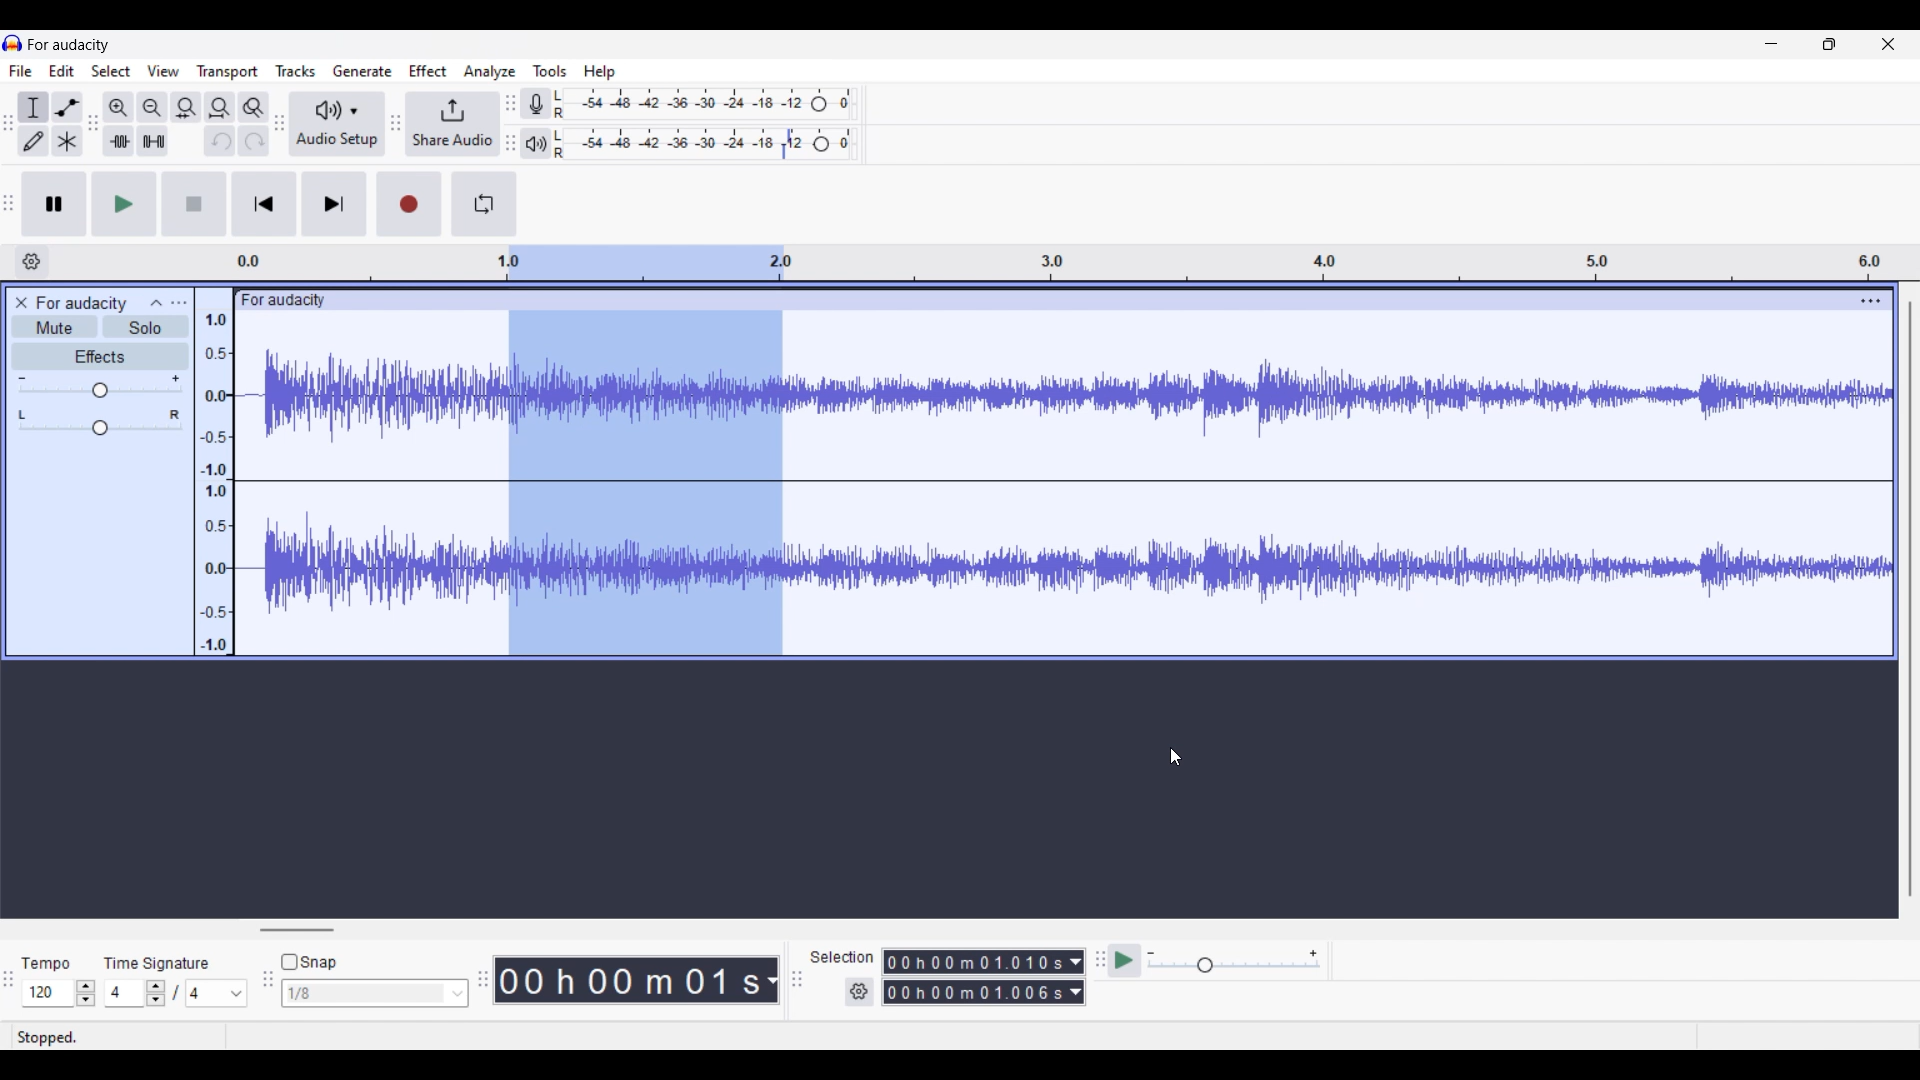 The image size is (1920, 1080). What do you see at coordinates (46, 964) in the screenshot?
I see `tempo` at bounding box center [46, 964].